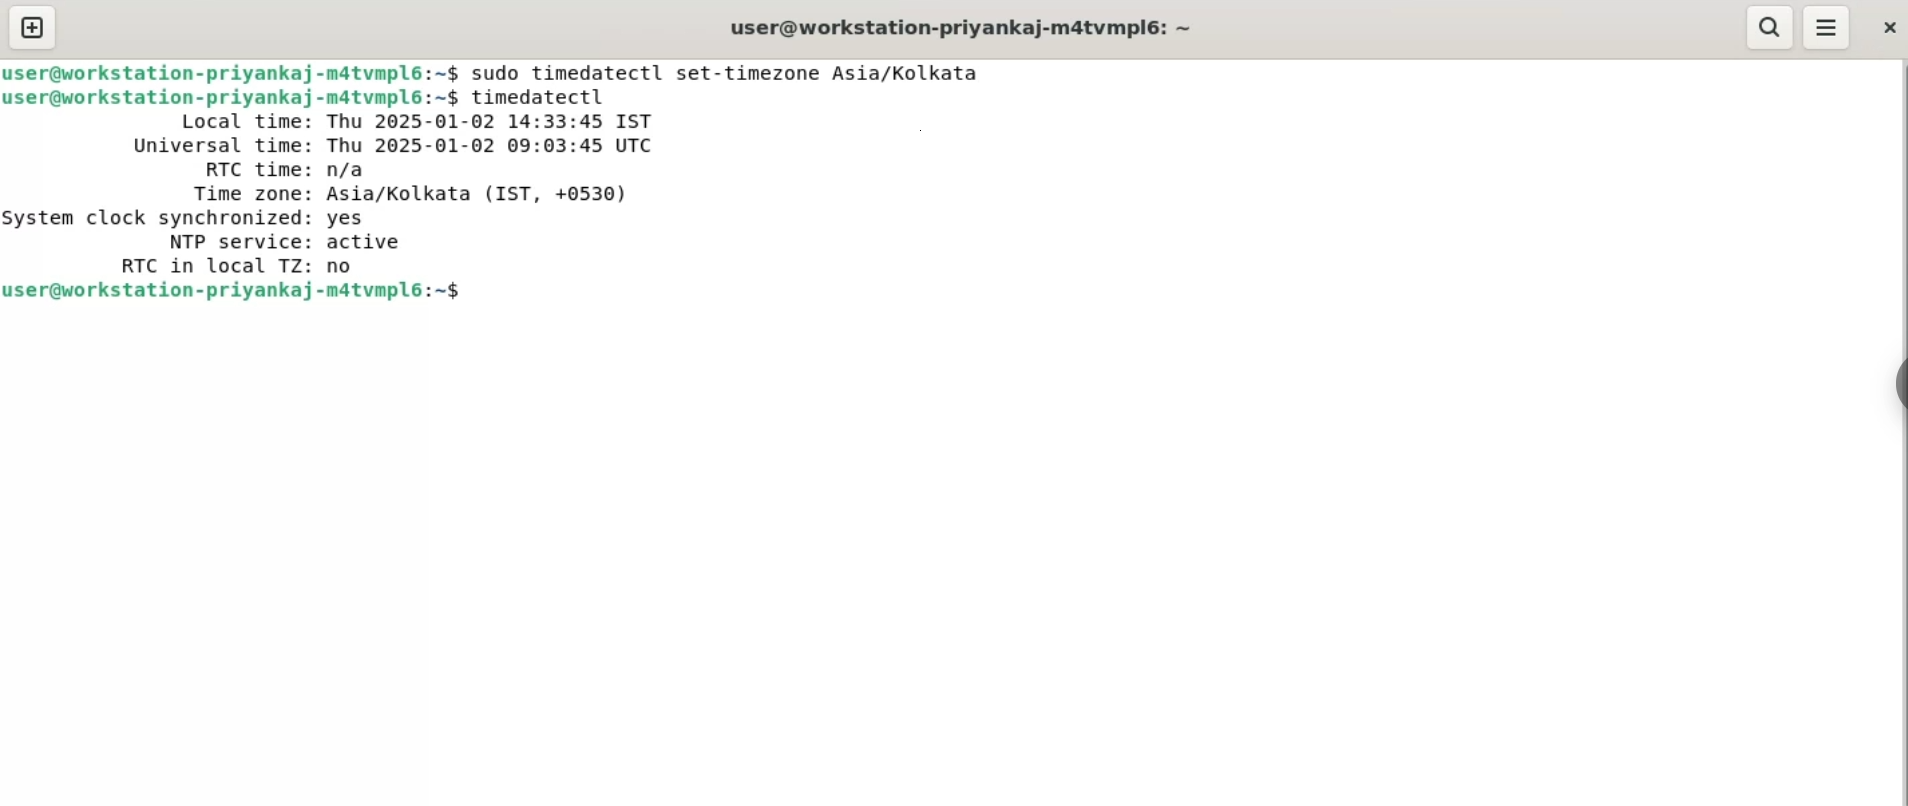 The height and width of the screenshot is (806, 1908). Describe the element at coordinates (1826, 28) in the screenshot. I see `menu` at that location.